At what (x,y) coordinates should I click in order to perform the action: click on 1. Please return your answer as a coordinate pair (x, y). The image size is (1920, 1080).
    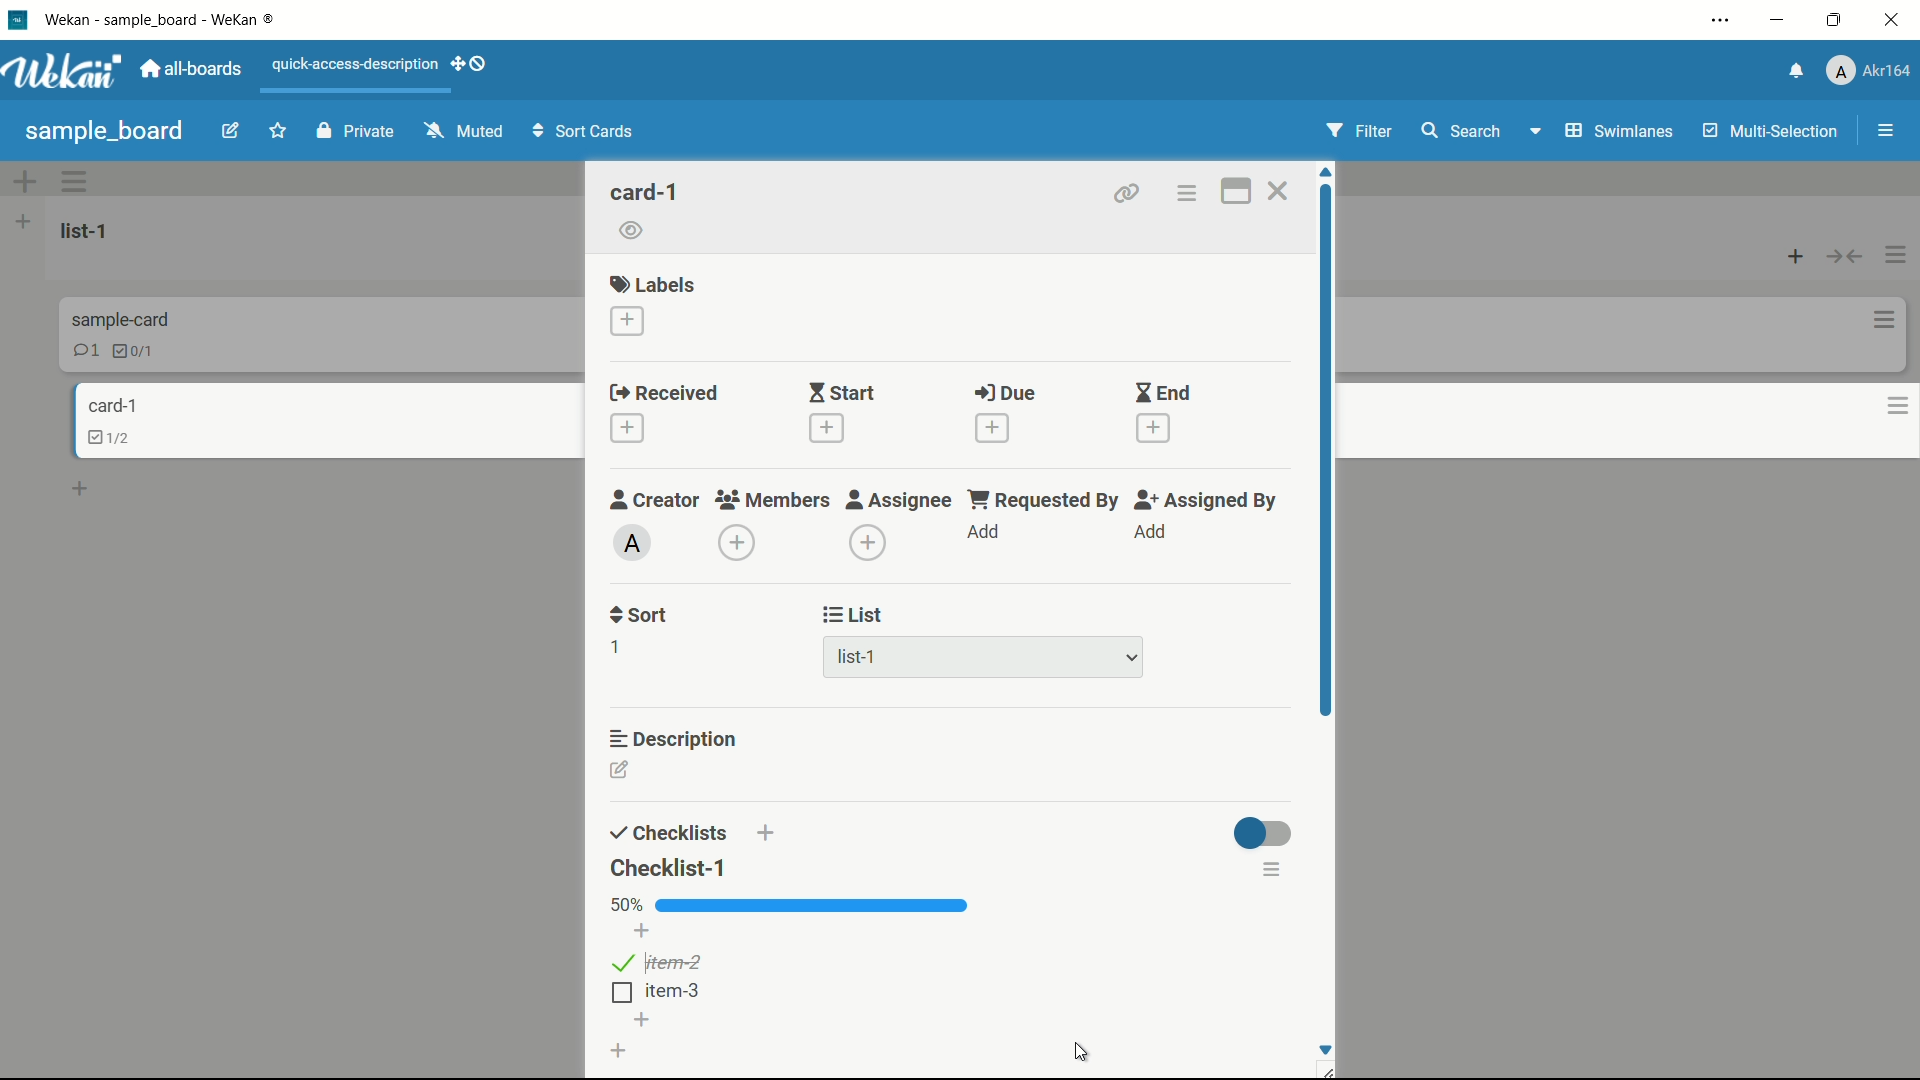
    Looking at the image, I should click on (616, 650).